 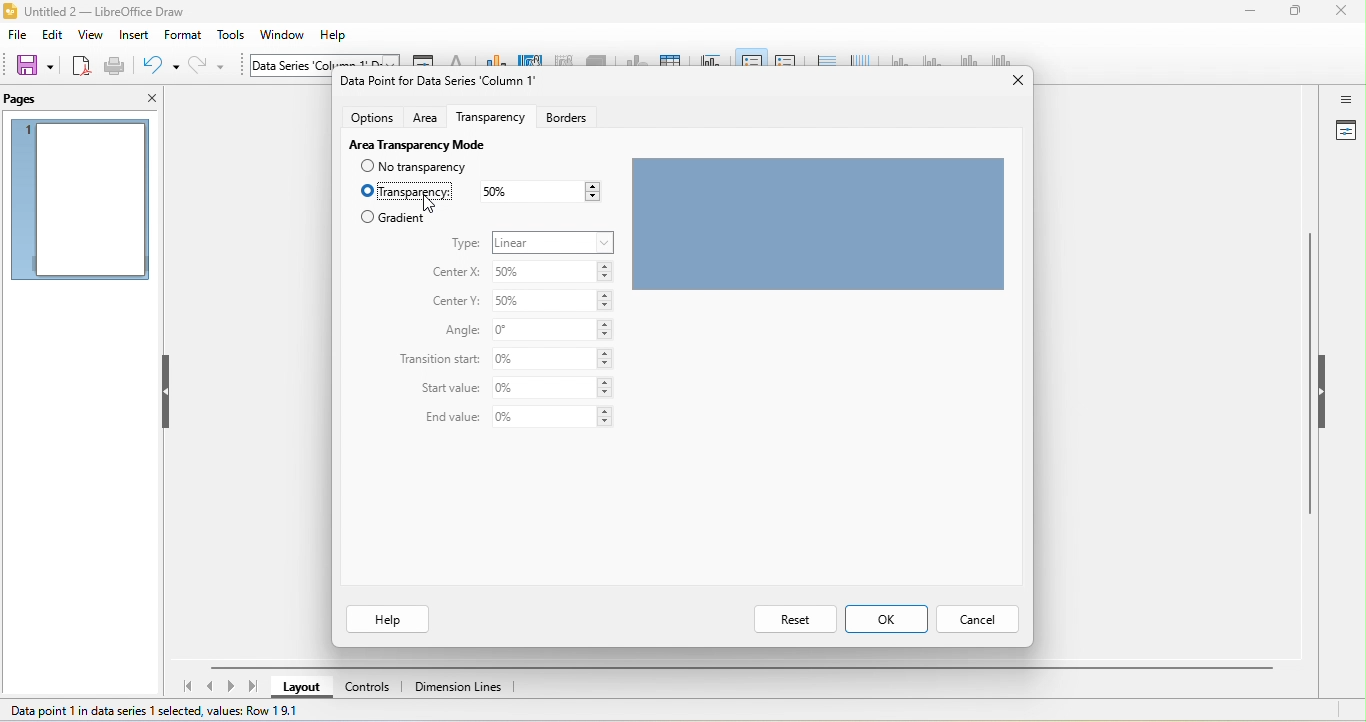 What do you see at coordinates (148, 99) in the screenshot?
I see `close` at bounding box center [148, 99].